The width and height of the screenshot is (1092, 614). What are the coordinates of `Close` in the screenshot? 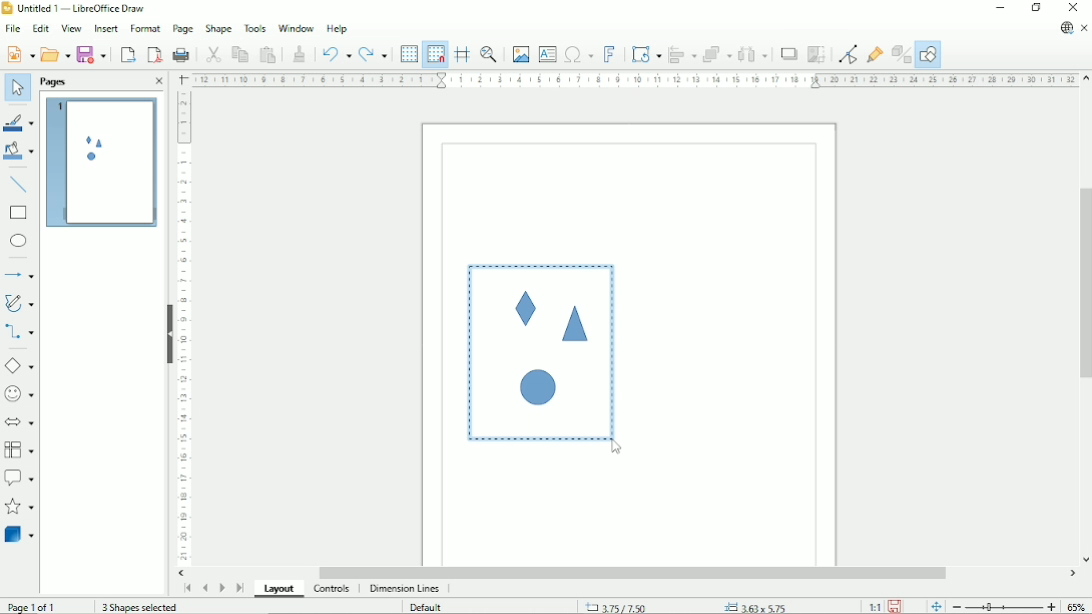 It's located at (158, 82).